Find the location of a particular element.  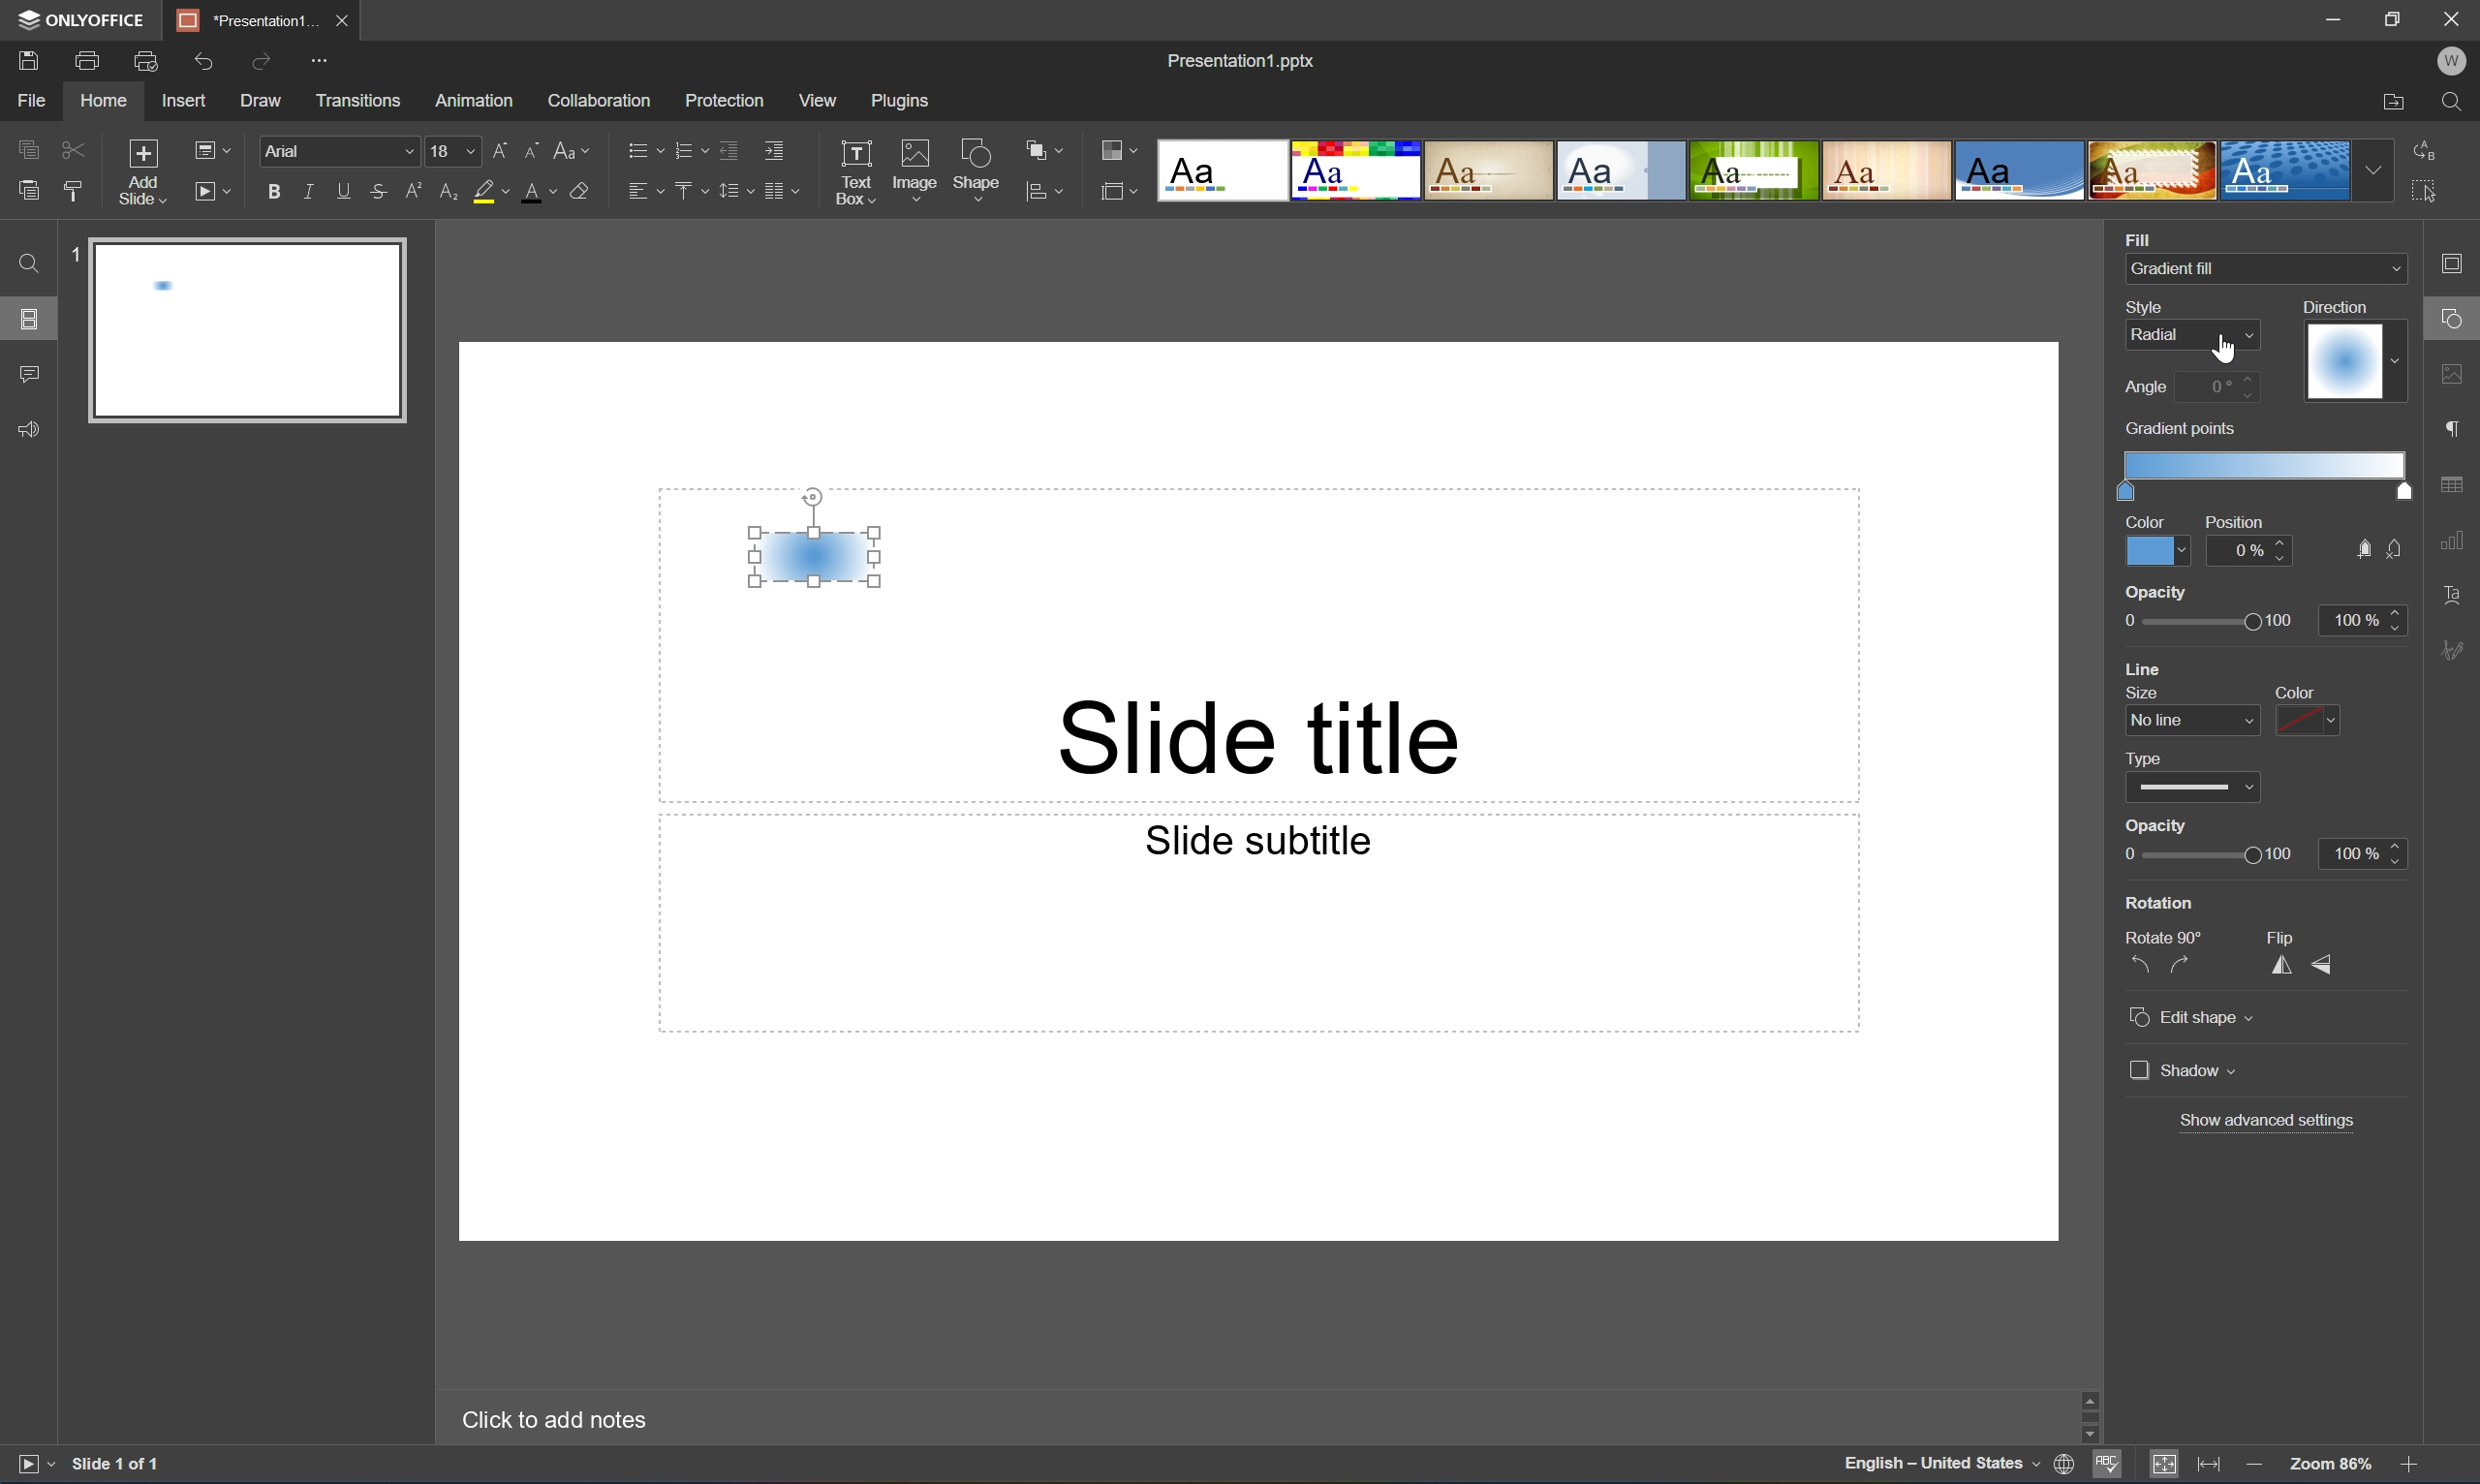

Slides is located at coordinates (33, 319).